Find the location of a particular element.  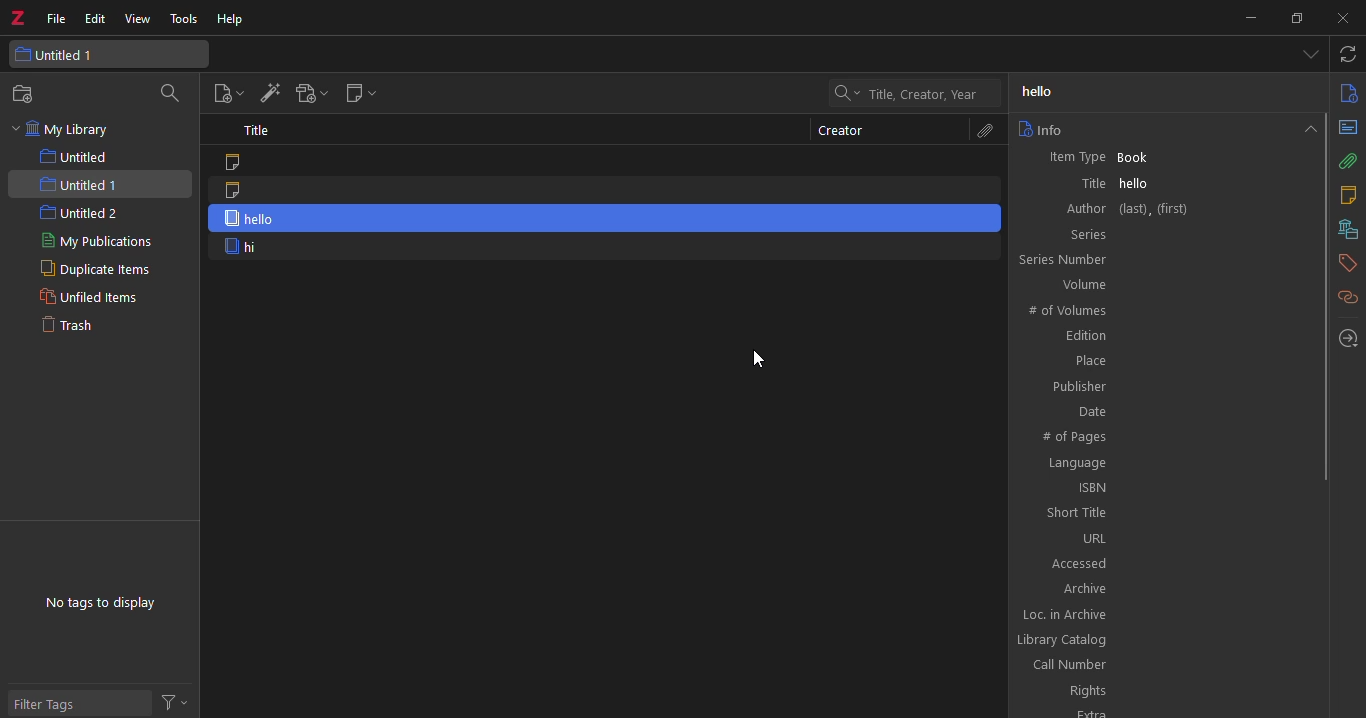

no tags is located at coordinates (99, 603).